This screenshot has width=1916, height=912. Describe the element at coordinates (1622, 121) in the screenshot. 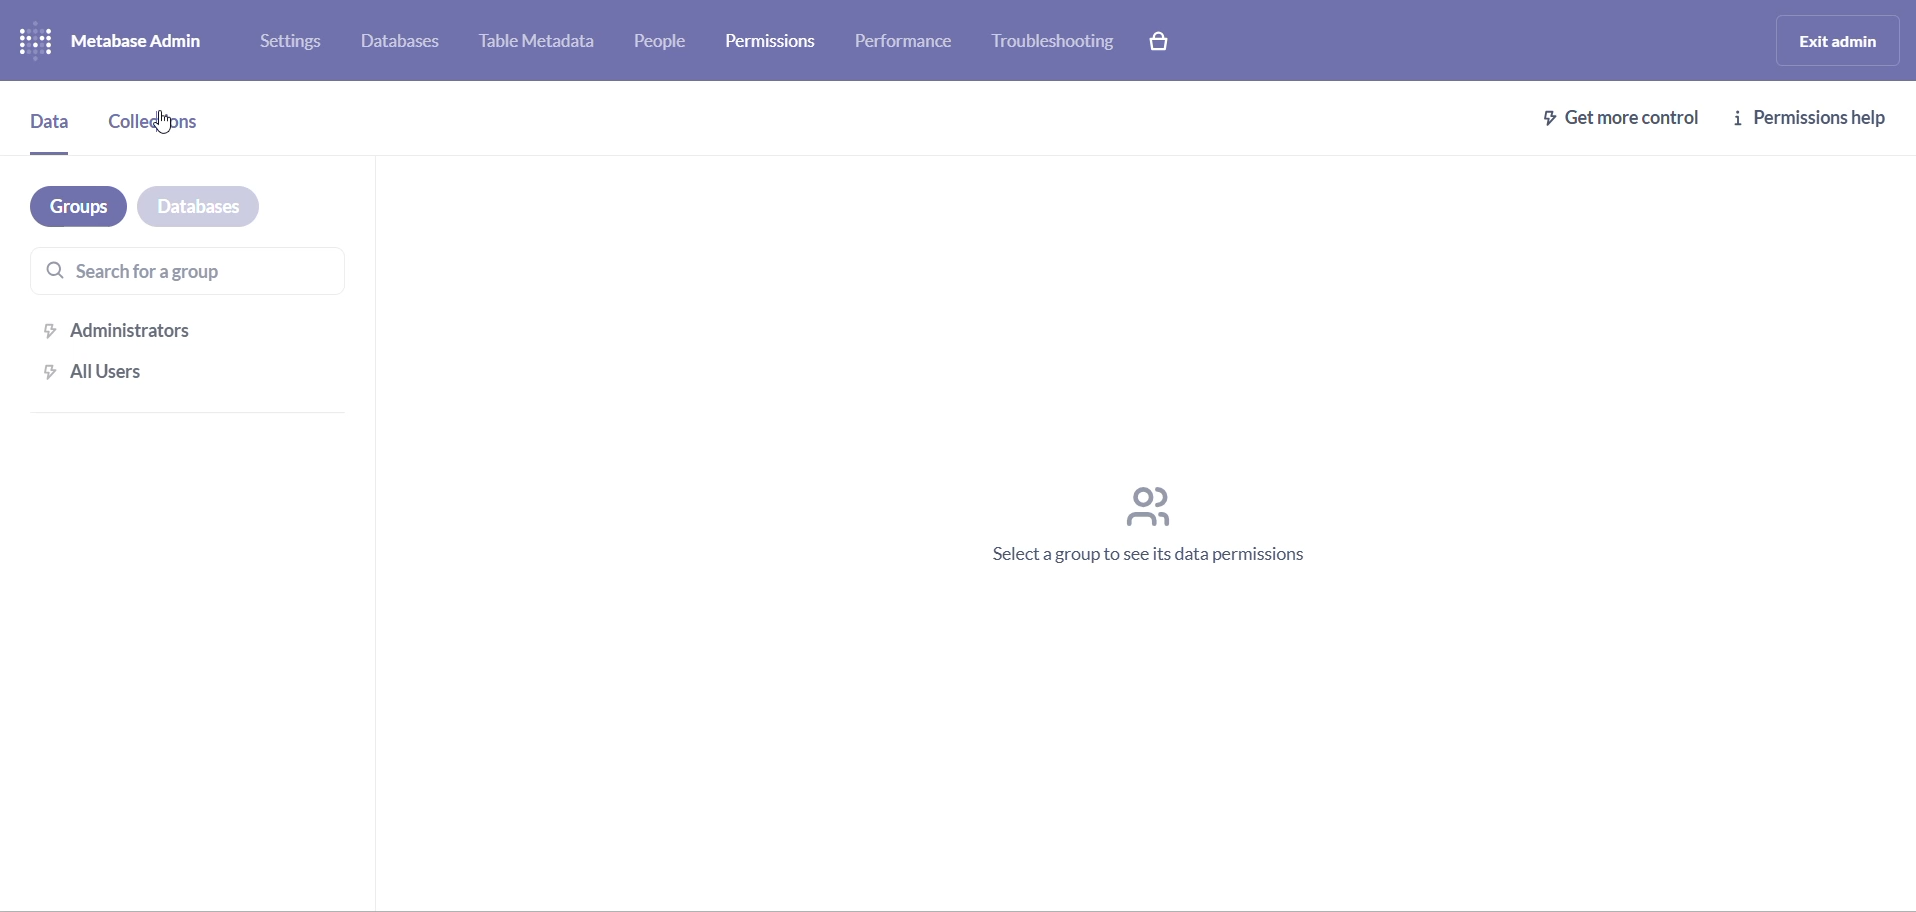

I see `get more control` at that location.